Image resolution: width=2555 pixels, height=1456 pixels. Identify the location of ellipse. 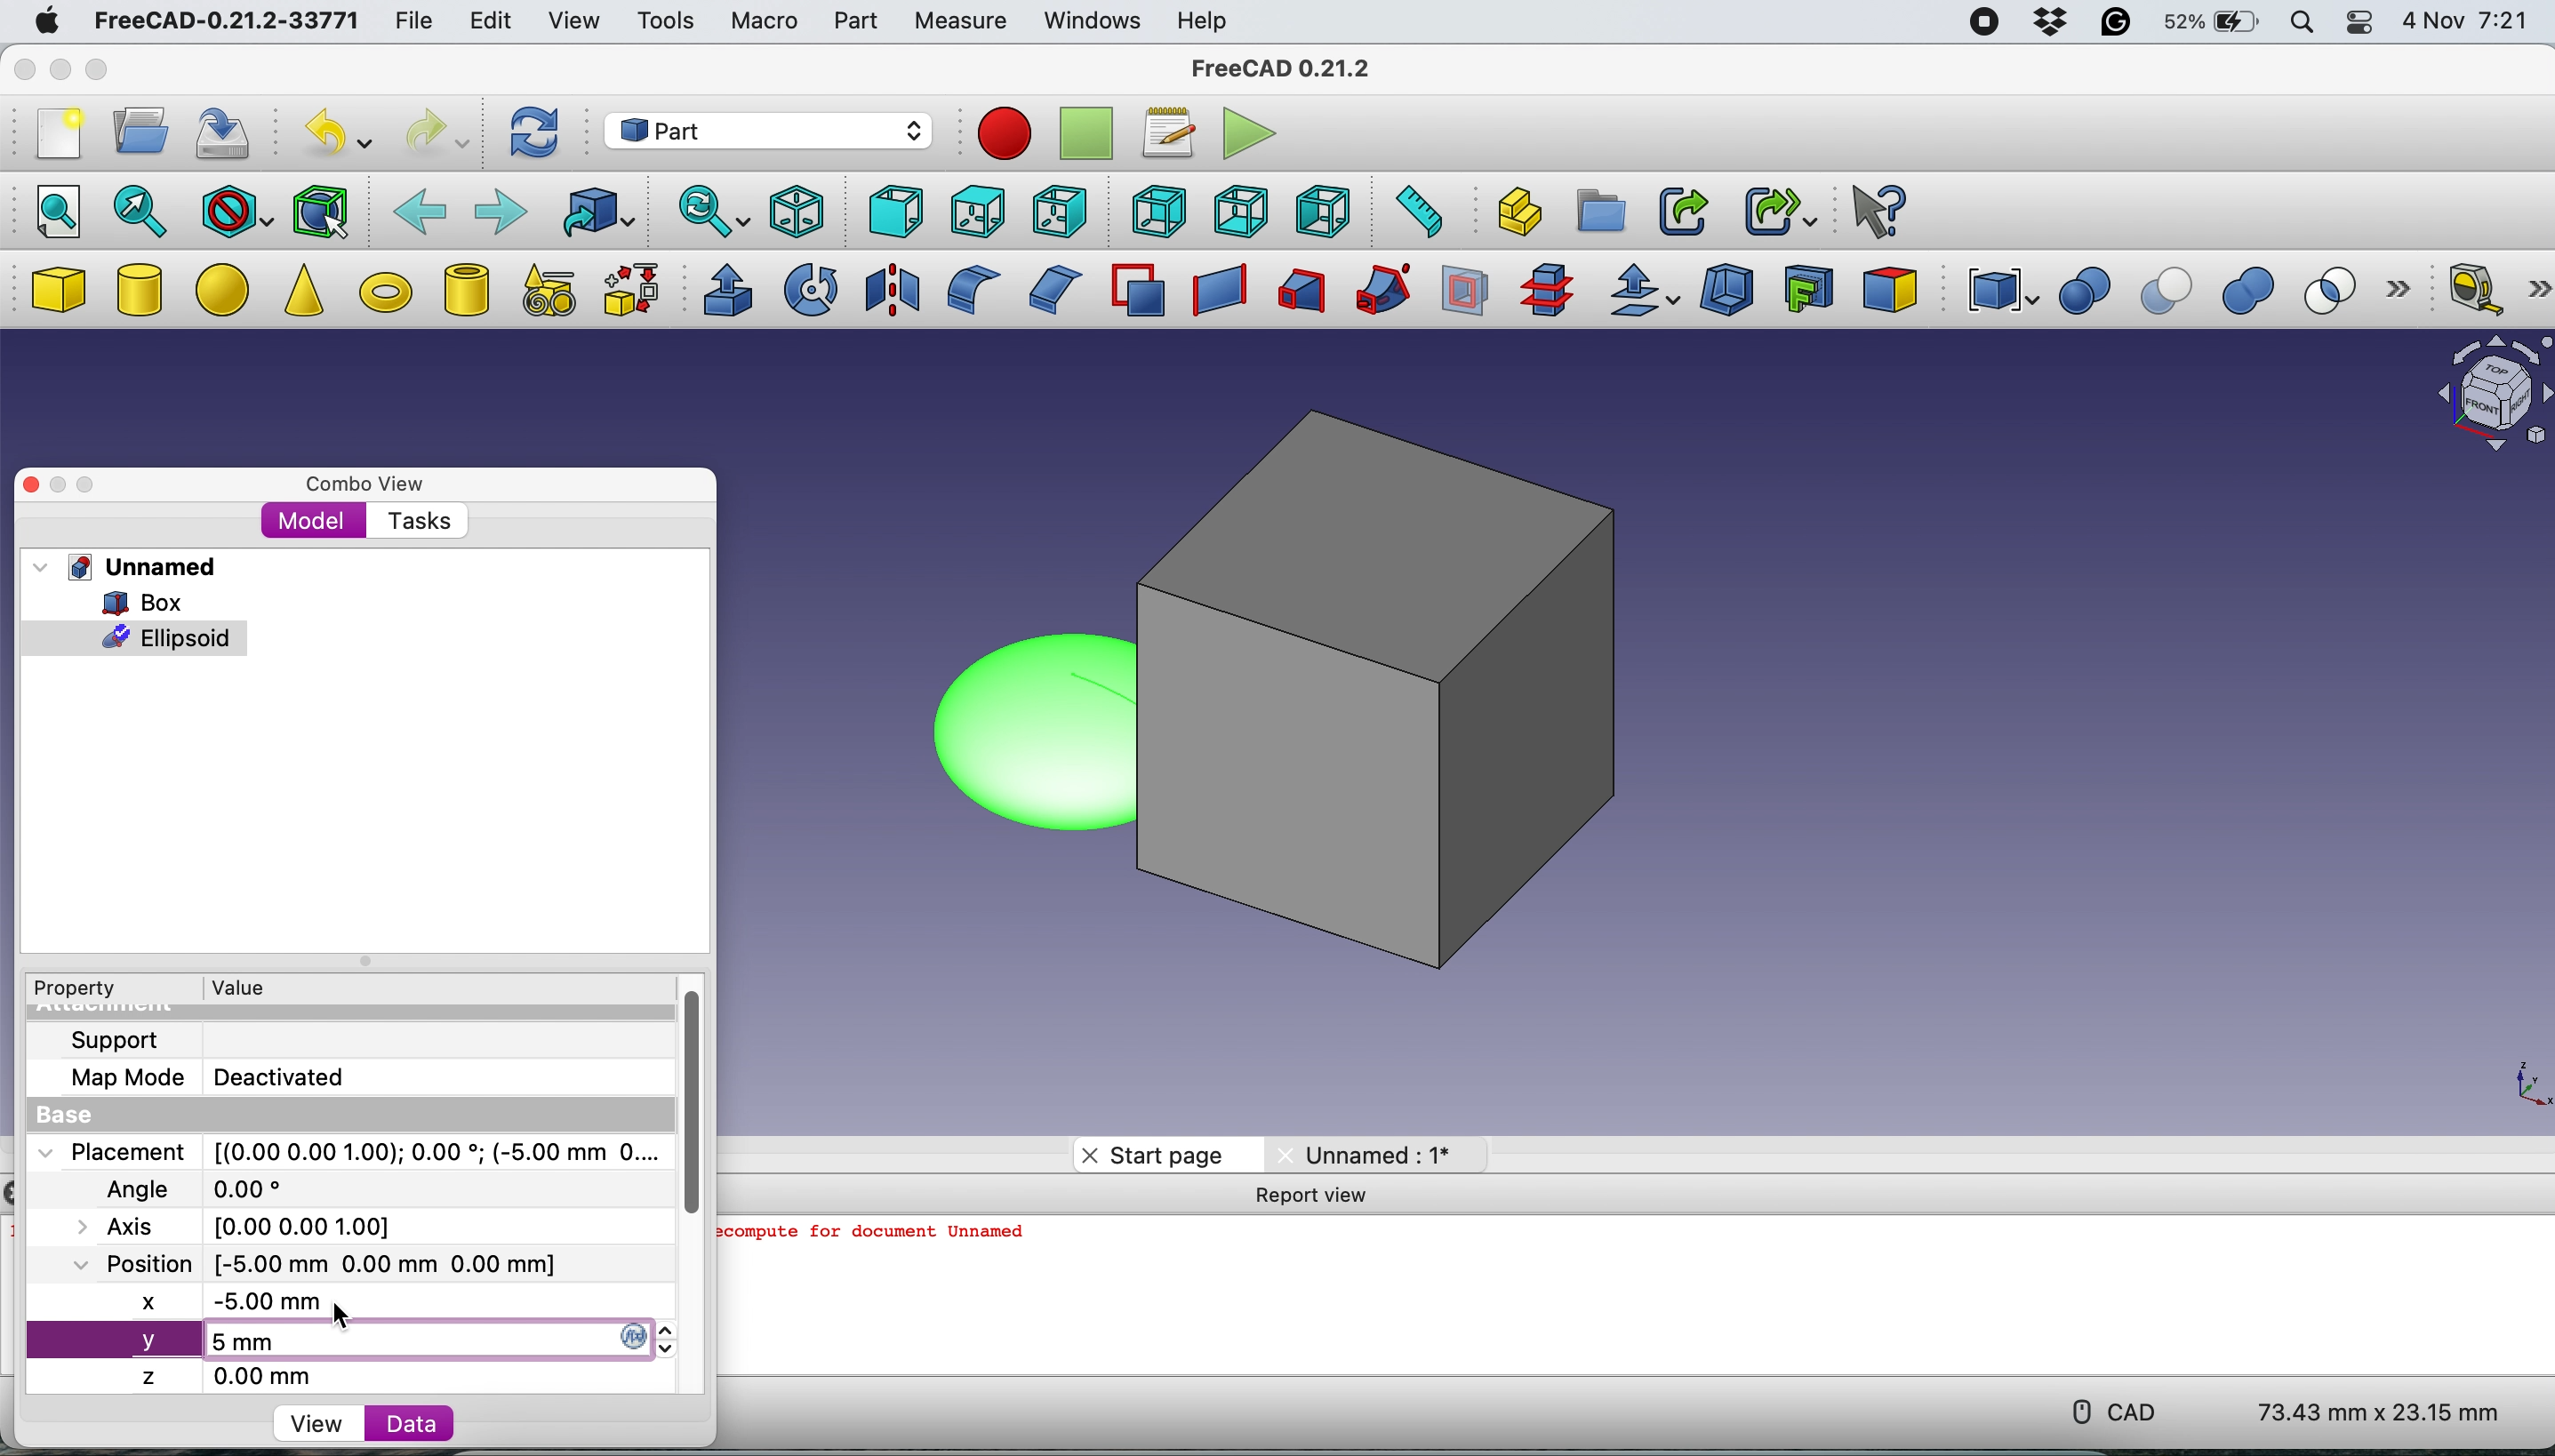
(227, 287).